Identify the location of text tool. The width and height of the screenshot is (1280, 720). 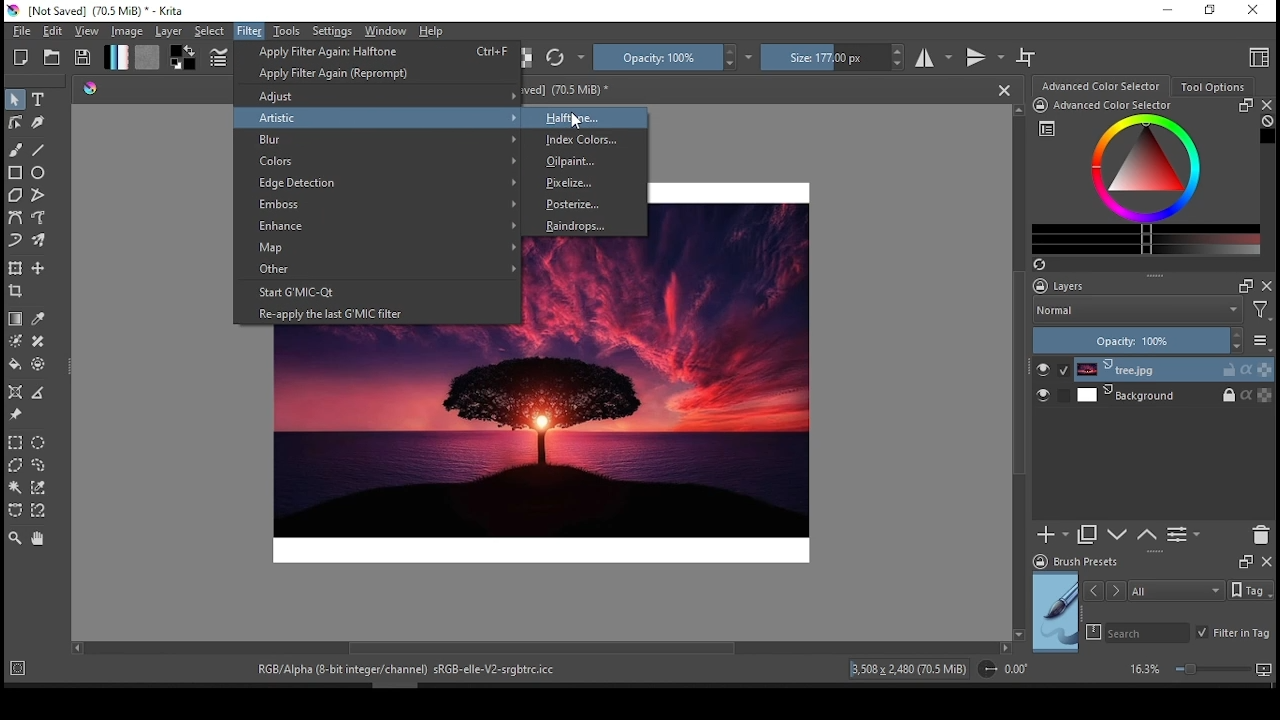
(40, 99).